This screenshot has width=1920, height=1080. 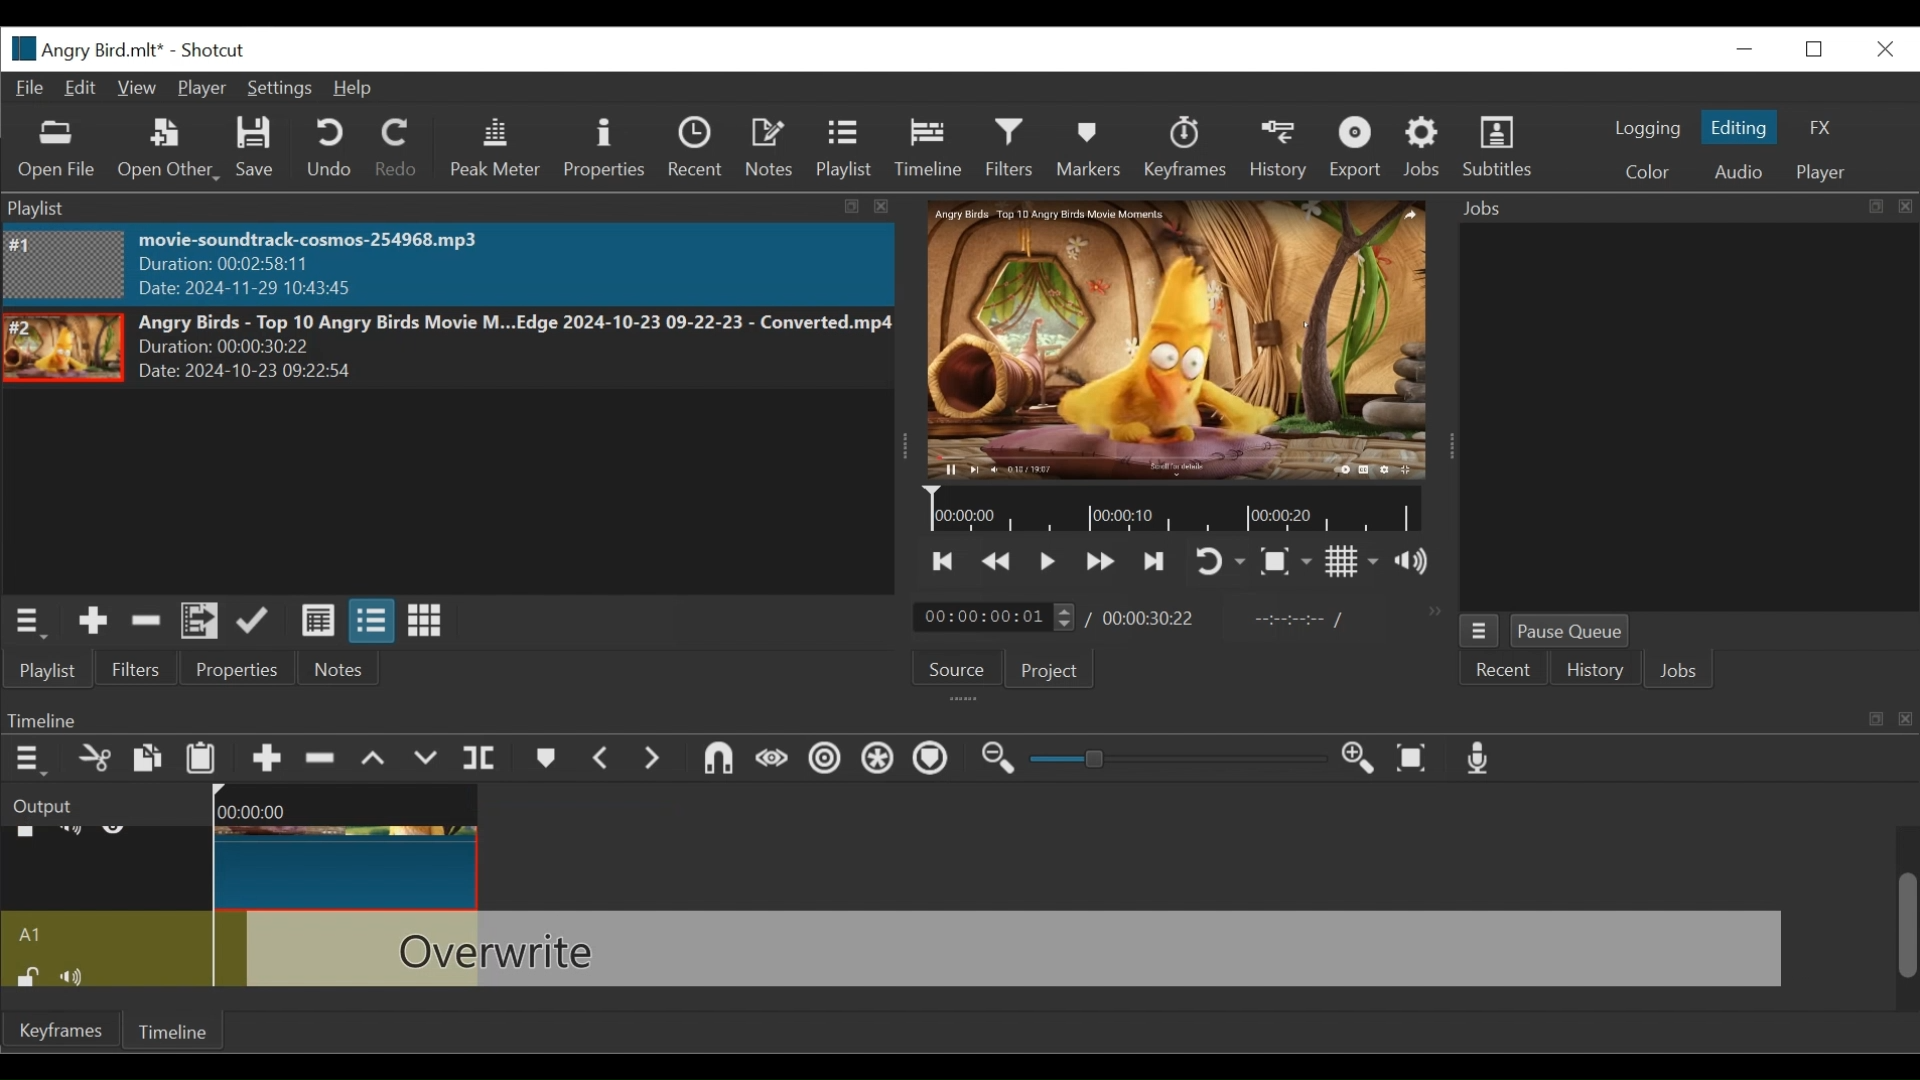 I want to click on Audio track , so click(x=107, y=934).